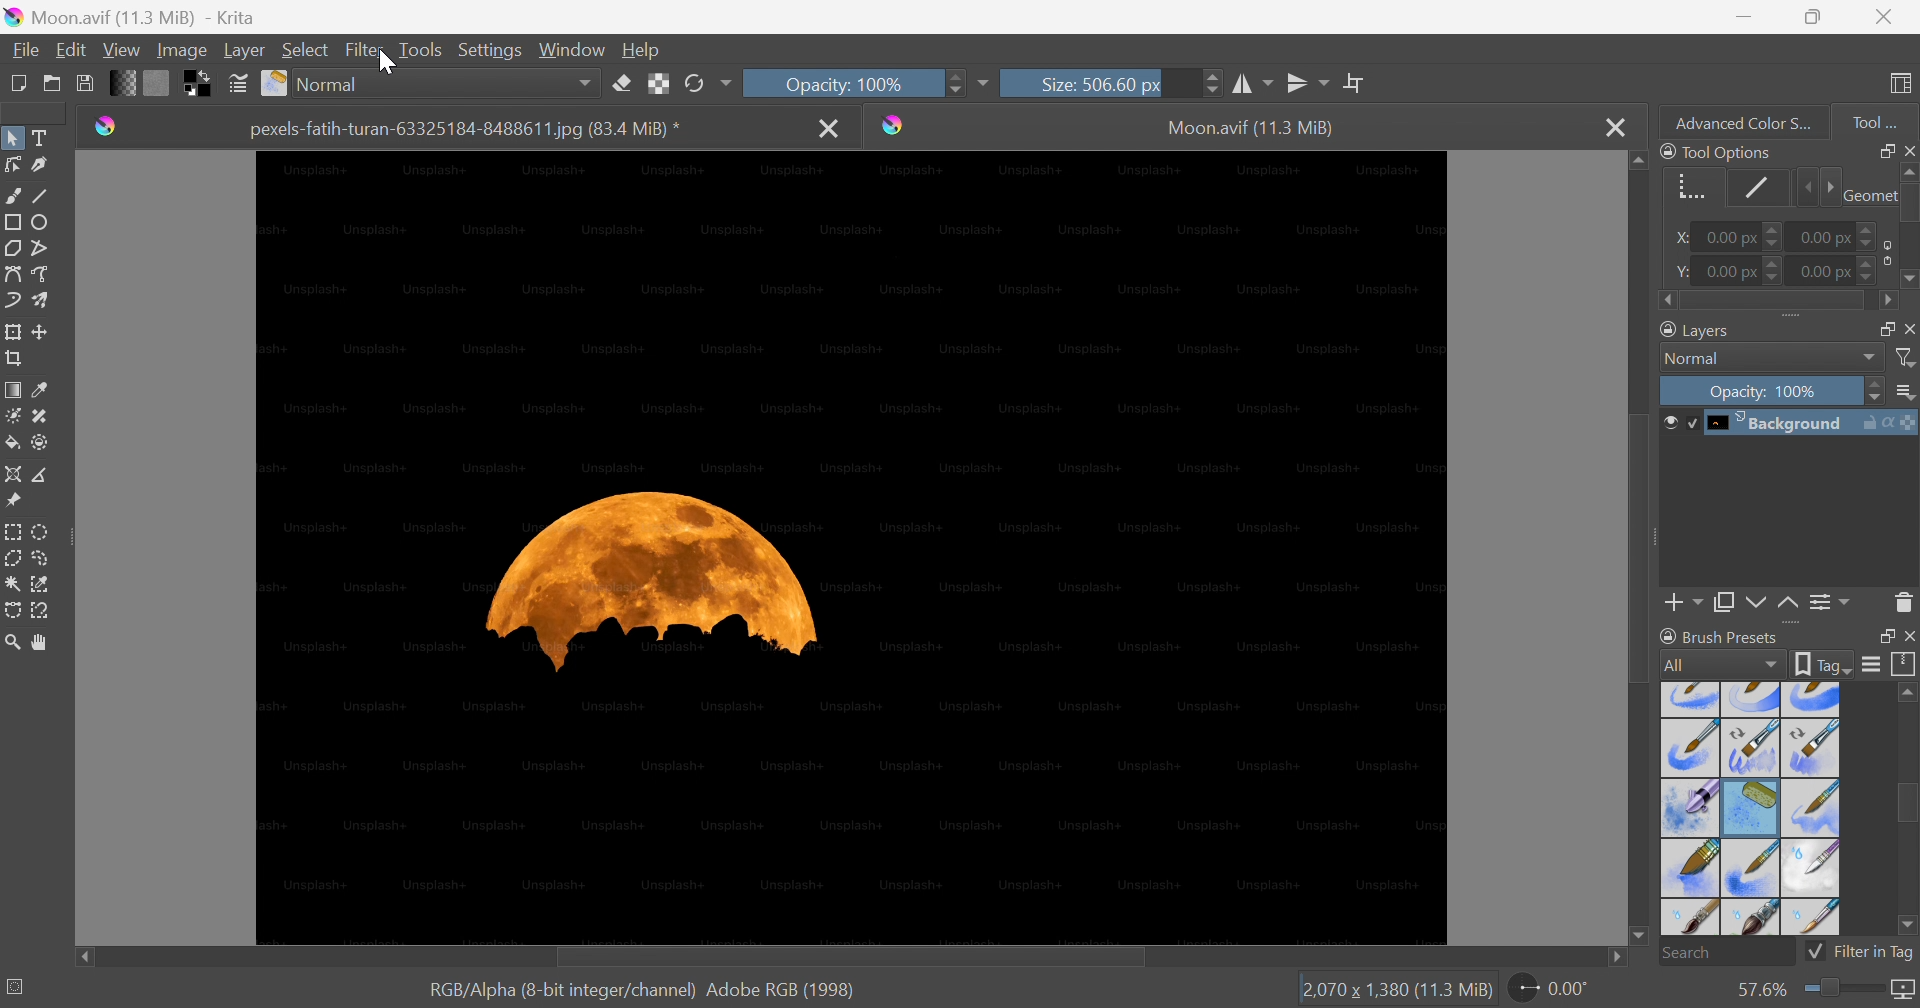  What do you see at coordinates (1904, 606) in the screenshot?
I see `Delete the layer or mask` at bounding box center [1904, 606].